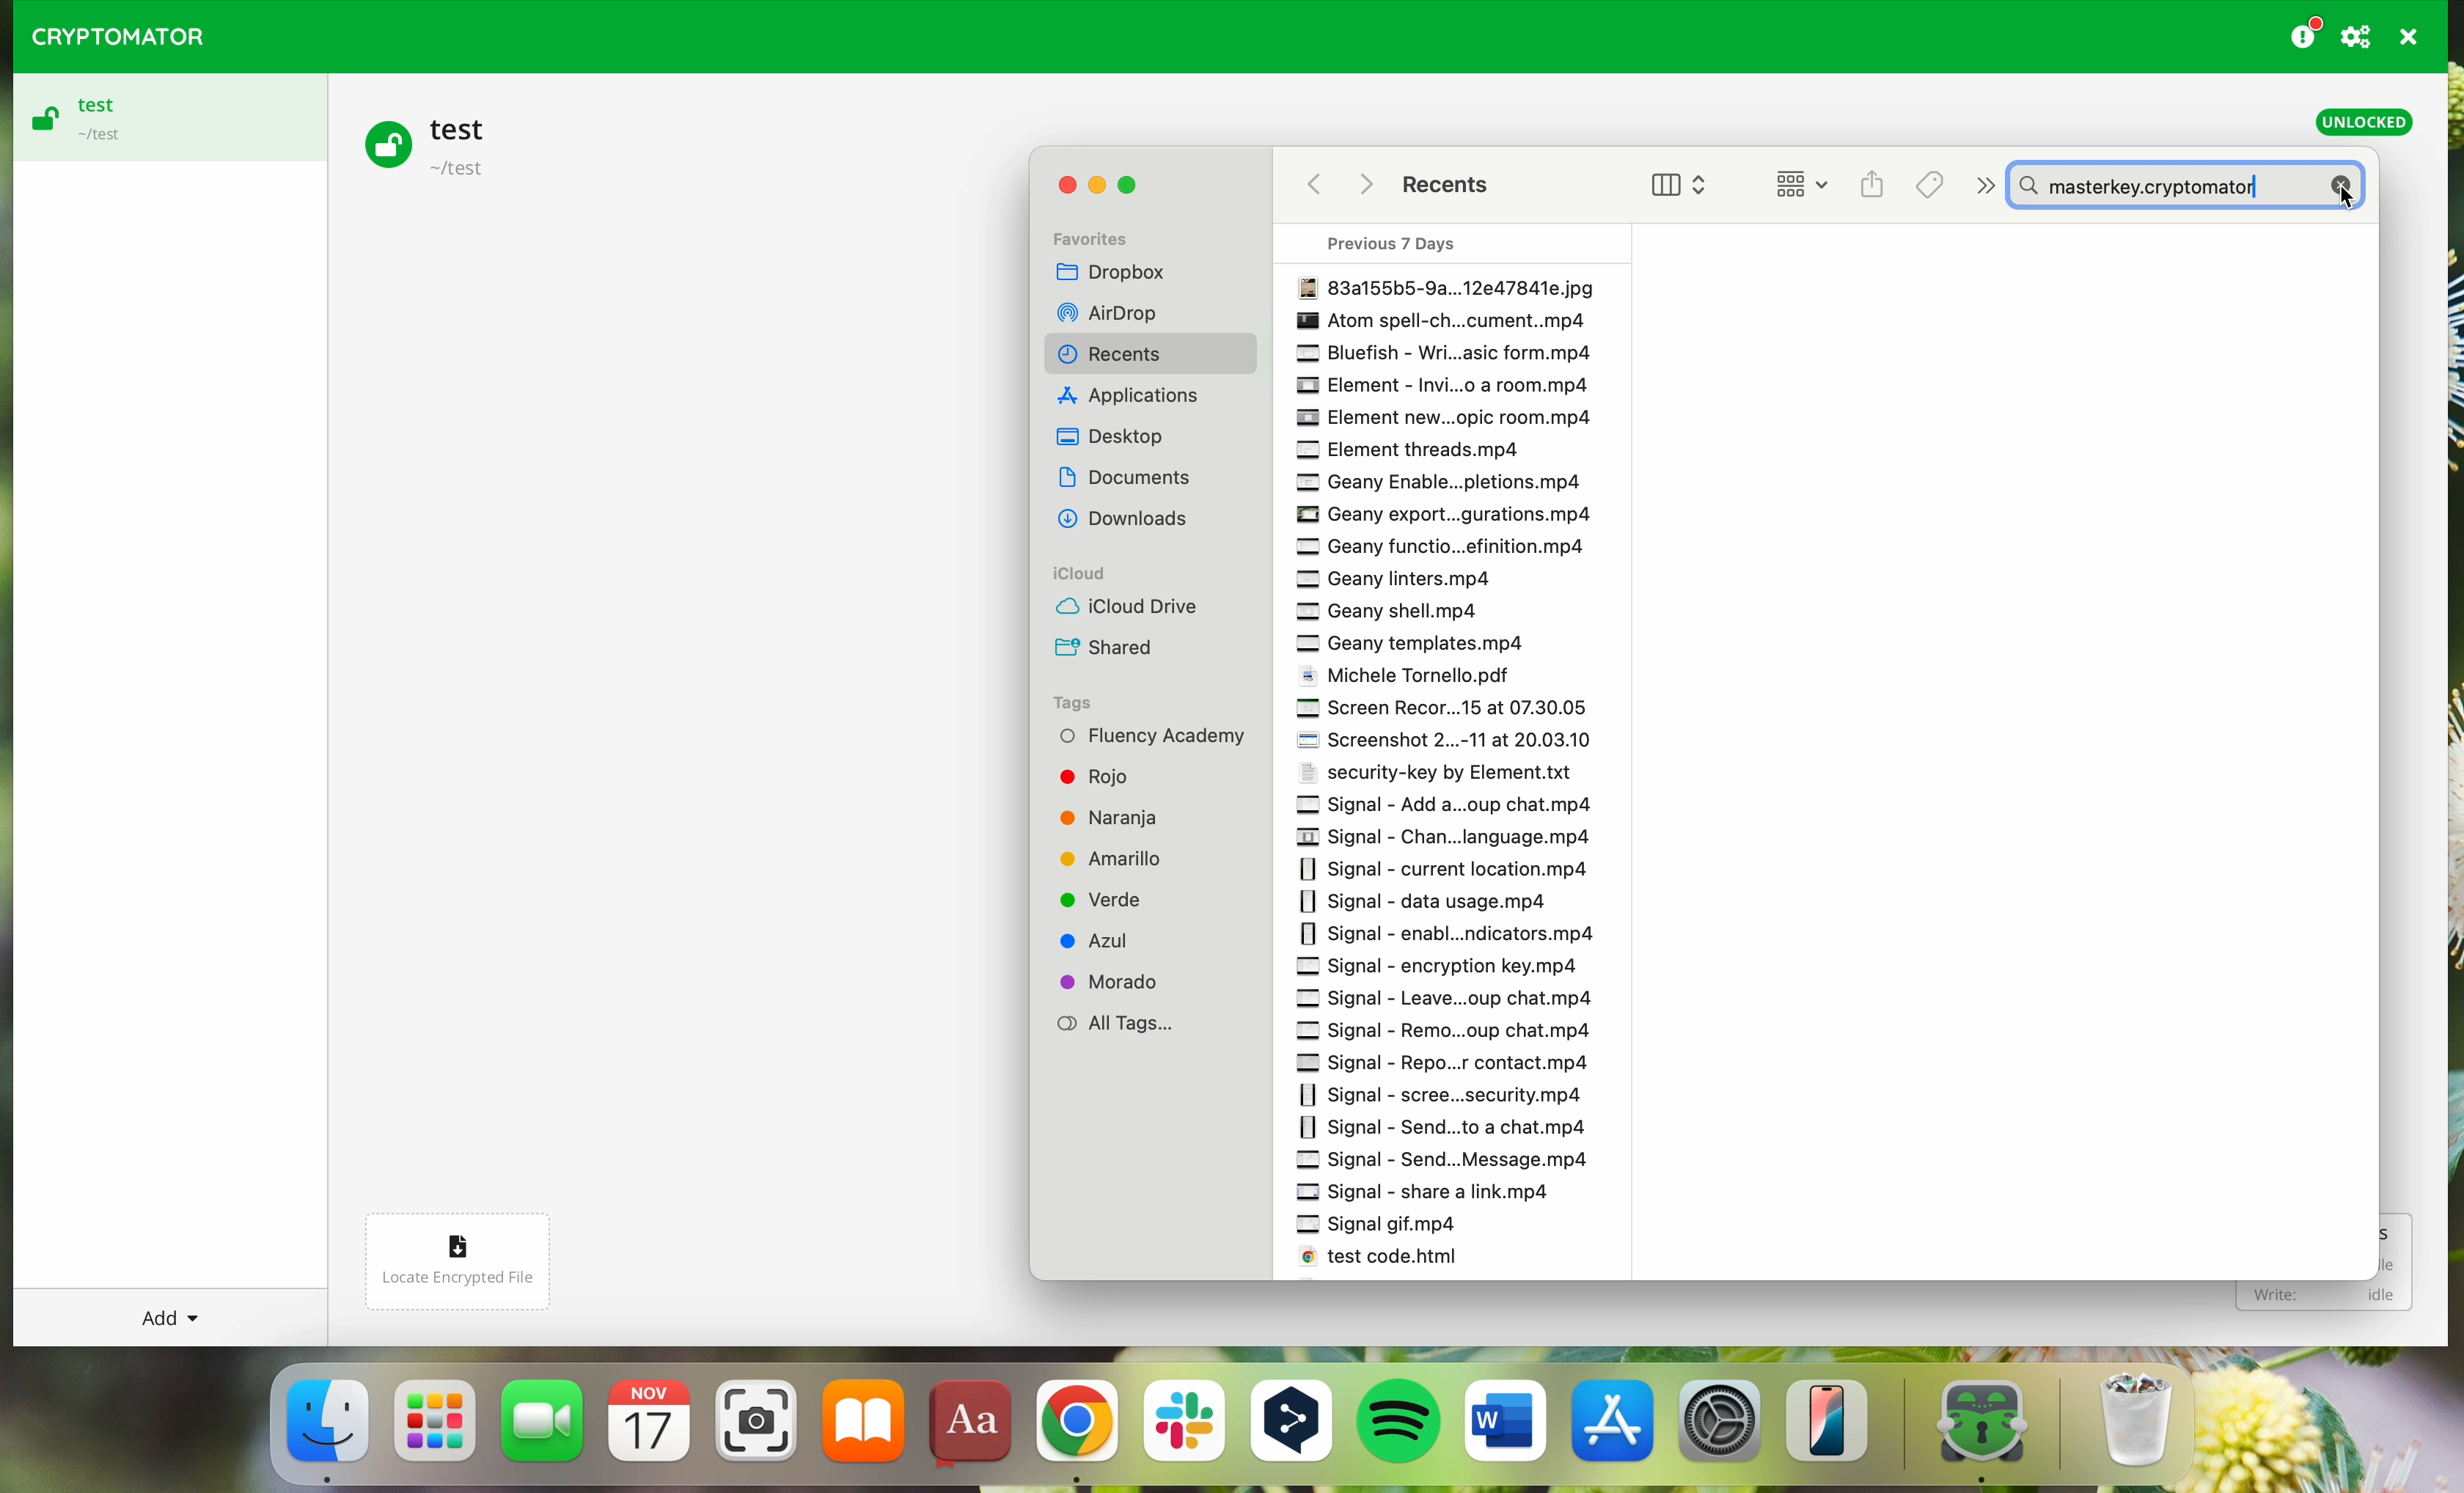 This screenshot has width=2464, height=1493. What do you see at coordinates (1134, 184) in the screenshot?
I see `maximize` at bounding box center [1134, 184].